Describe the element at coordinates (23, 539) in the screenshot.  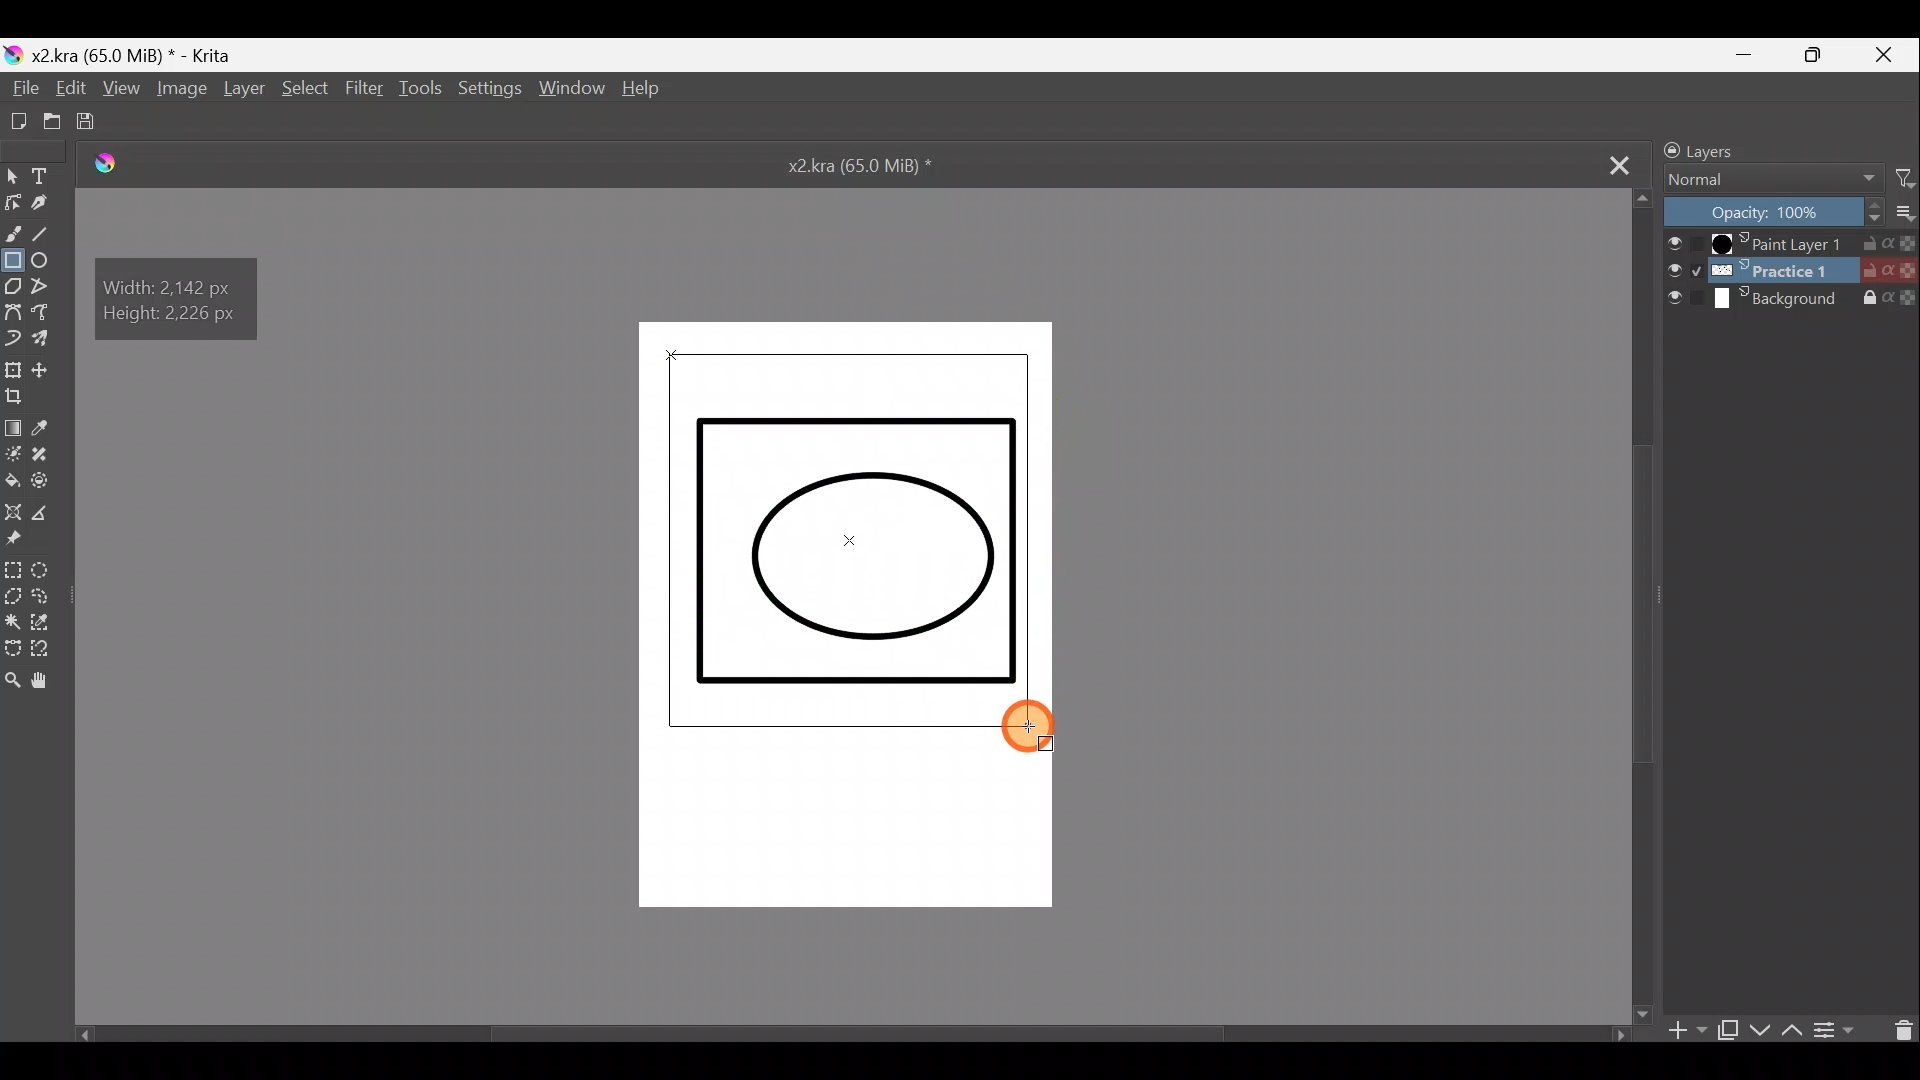
I see `Reference images tool` at that location.